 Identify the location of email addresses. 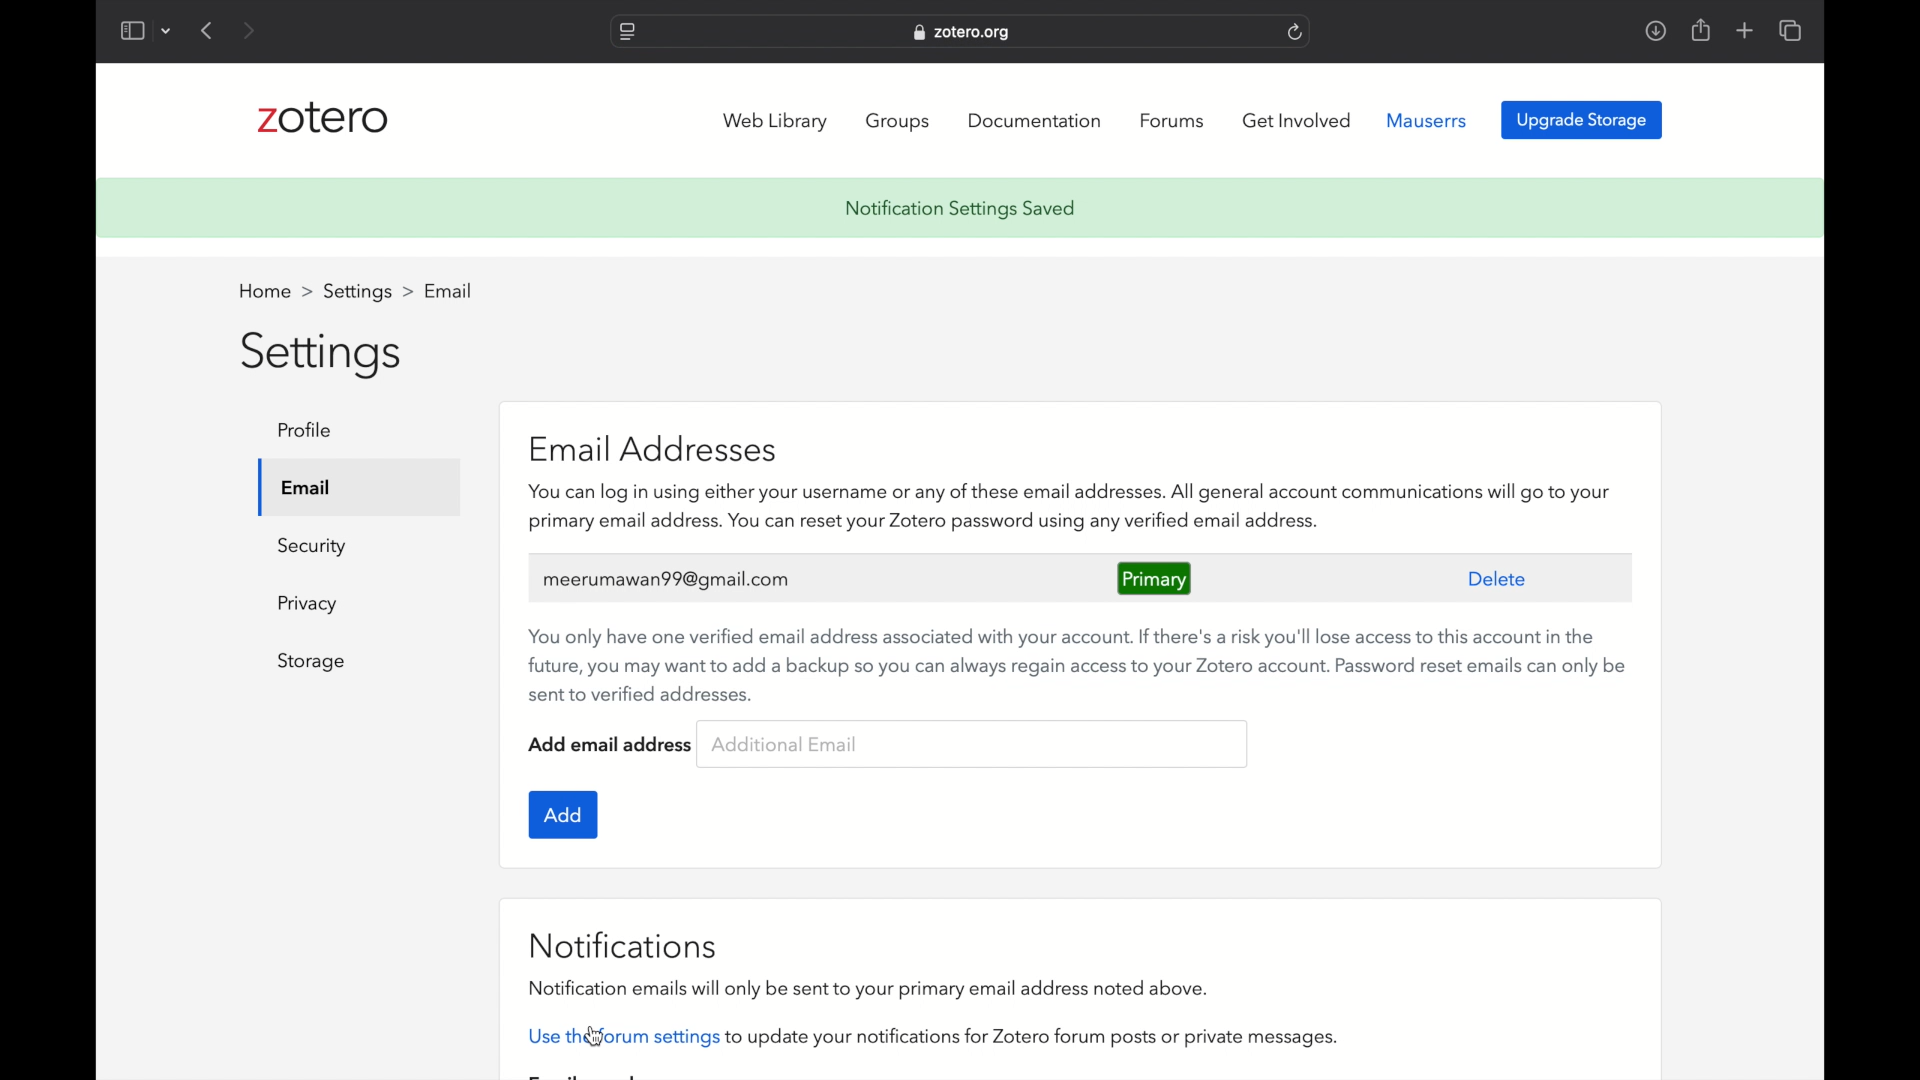
(654, 450).